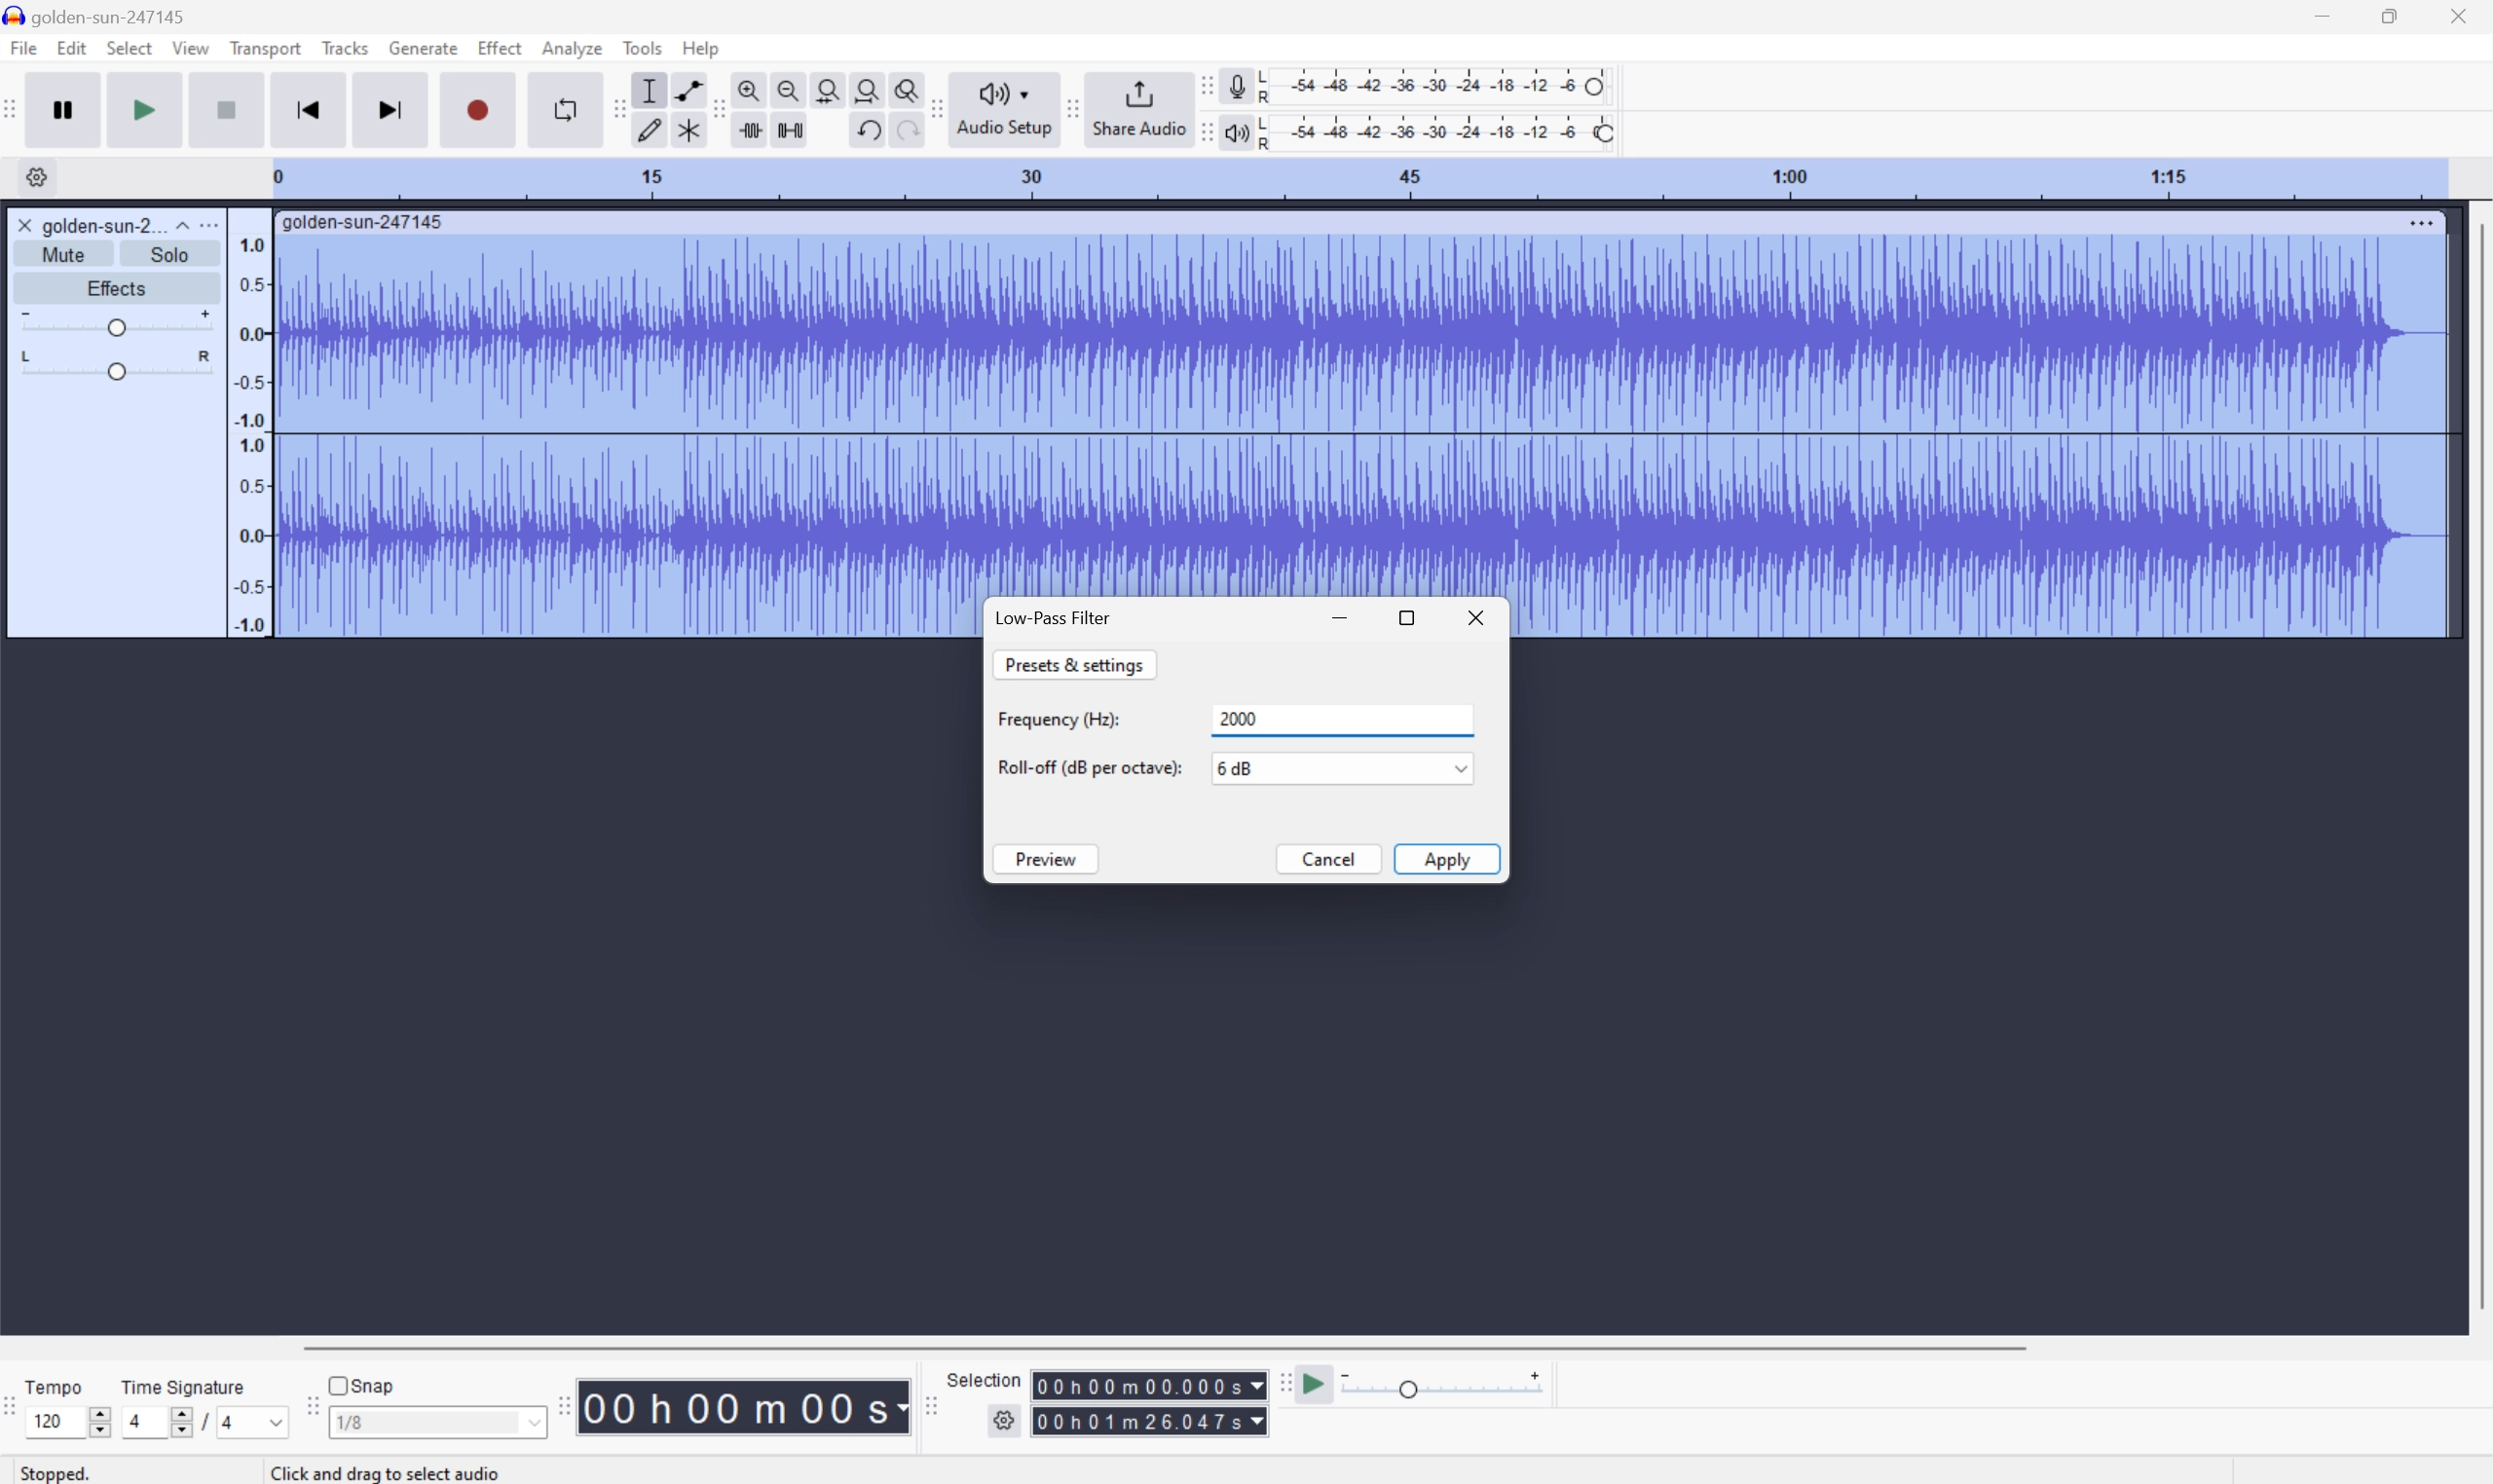 The image size is (2493, 1484). Describe the element at coordinates (1410, 616) in the screenshot. I see `Restore Down` at that location.